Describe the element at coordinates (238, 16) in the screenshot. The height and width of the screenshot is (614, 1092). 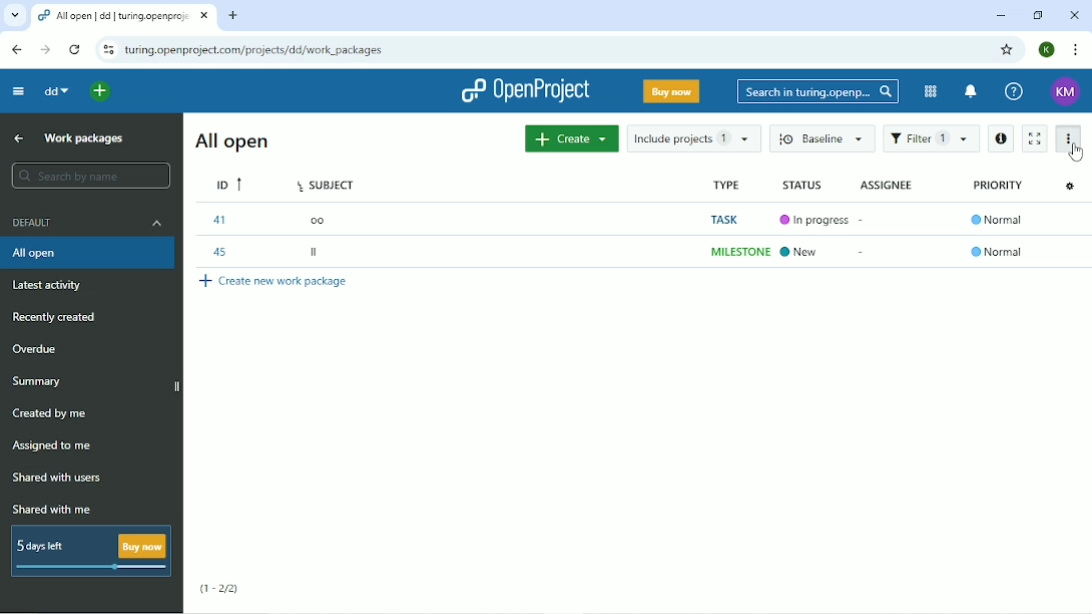
I see `new tabs` at that location.